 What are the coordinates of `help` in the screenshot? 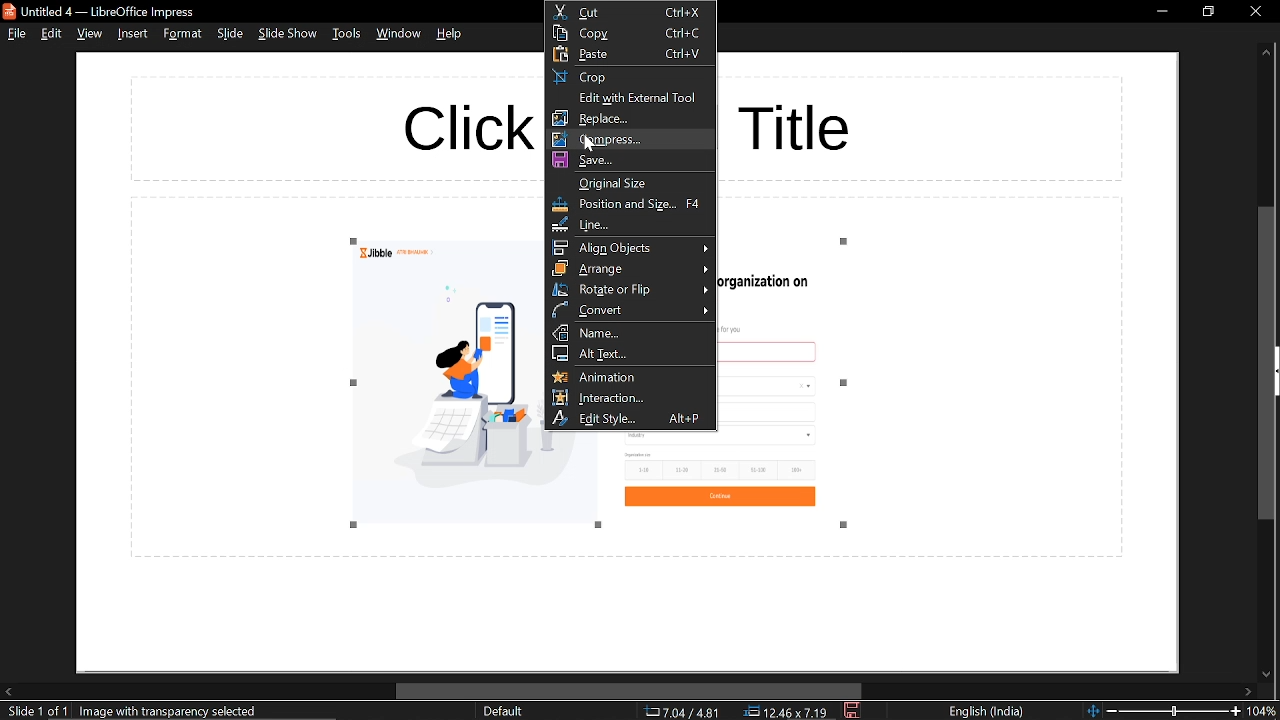 It's located at (450, 38).